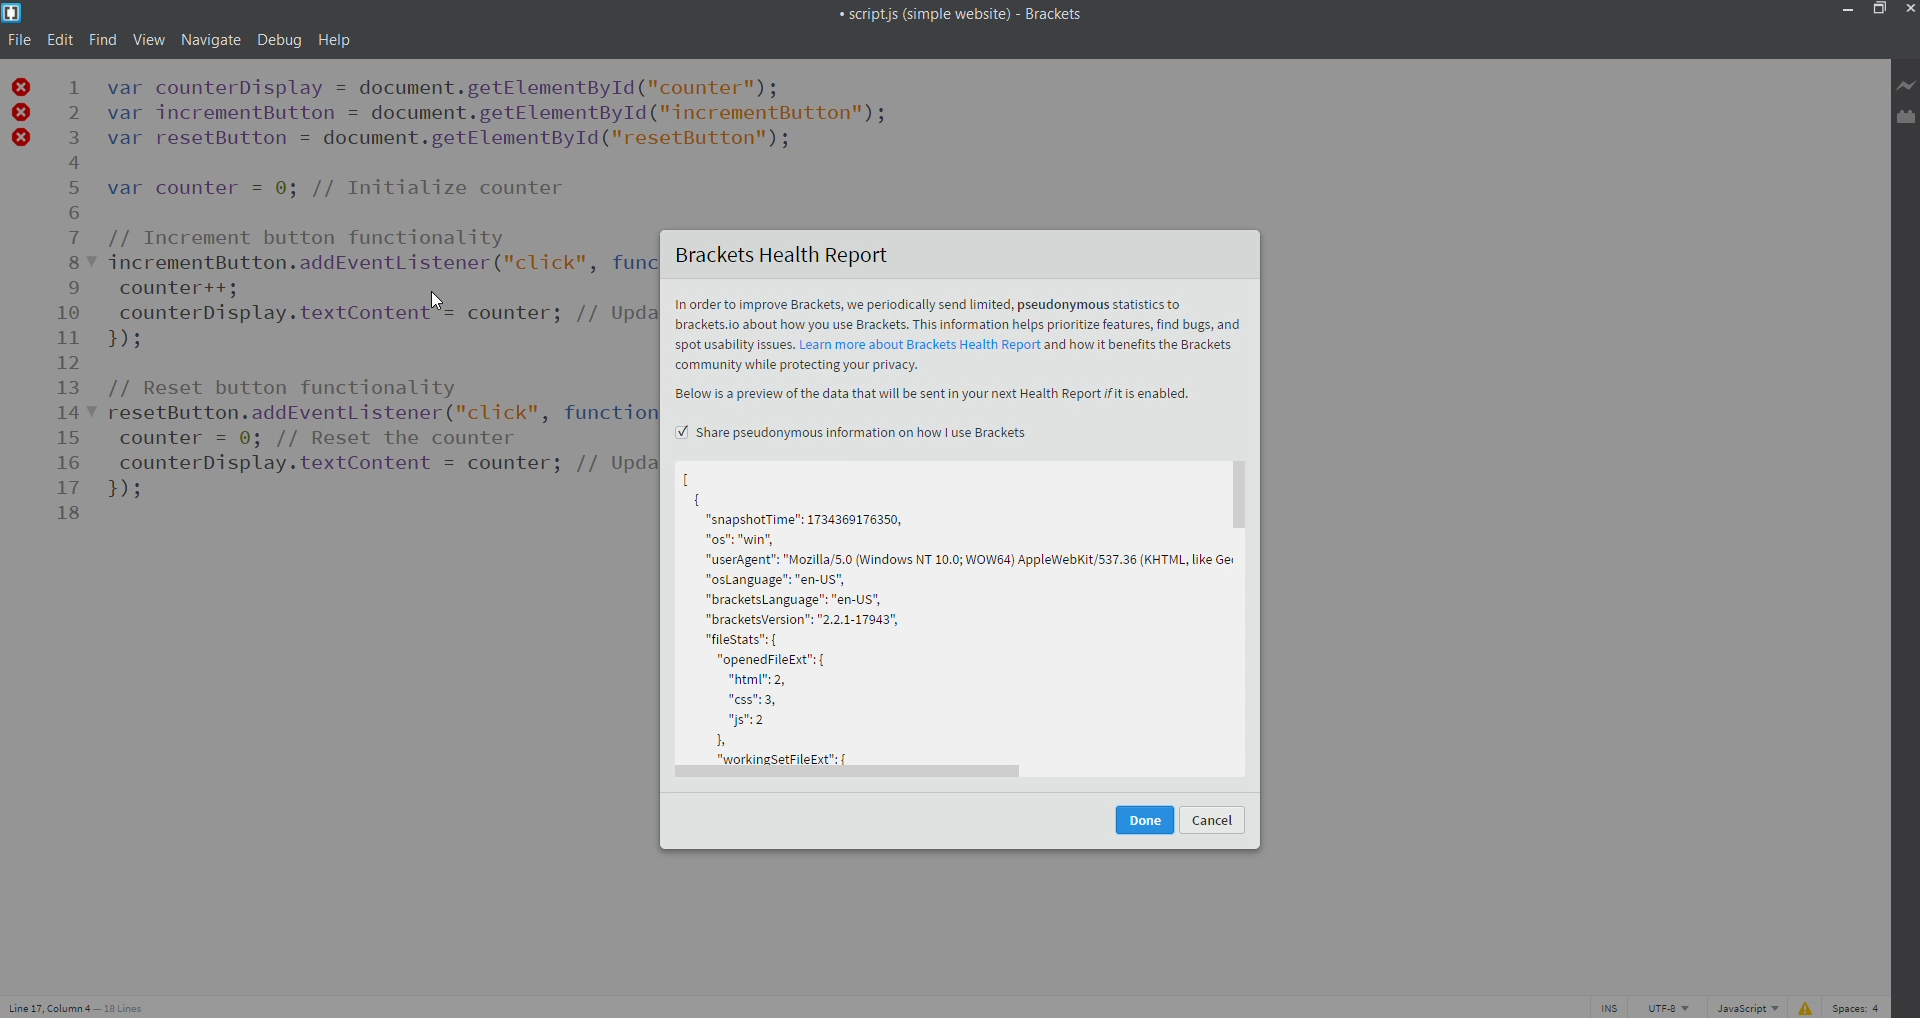  I want to click on [
Is
"snapshotTime"" 1734369176350,
"os": "win,
"userAgent": "Mozilla/5.0 (Windows NT 10.0; WOWG4) AppleWebKit/537.36 (KHTML, like Ge
"osLanguage: "en-US",
"bracketsLanguage": "en-US",
"bracketsVersion': "22.1-17943",
“filestats": {
"openedFileExt":
“html":2,
"ess":3,
%js":2
bh
"workingSetFileExt": {, so click(952, 615).